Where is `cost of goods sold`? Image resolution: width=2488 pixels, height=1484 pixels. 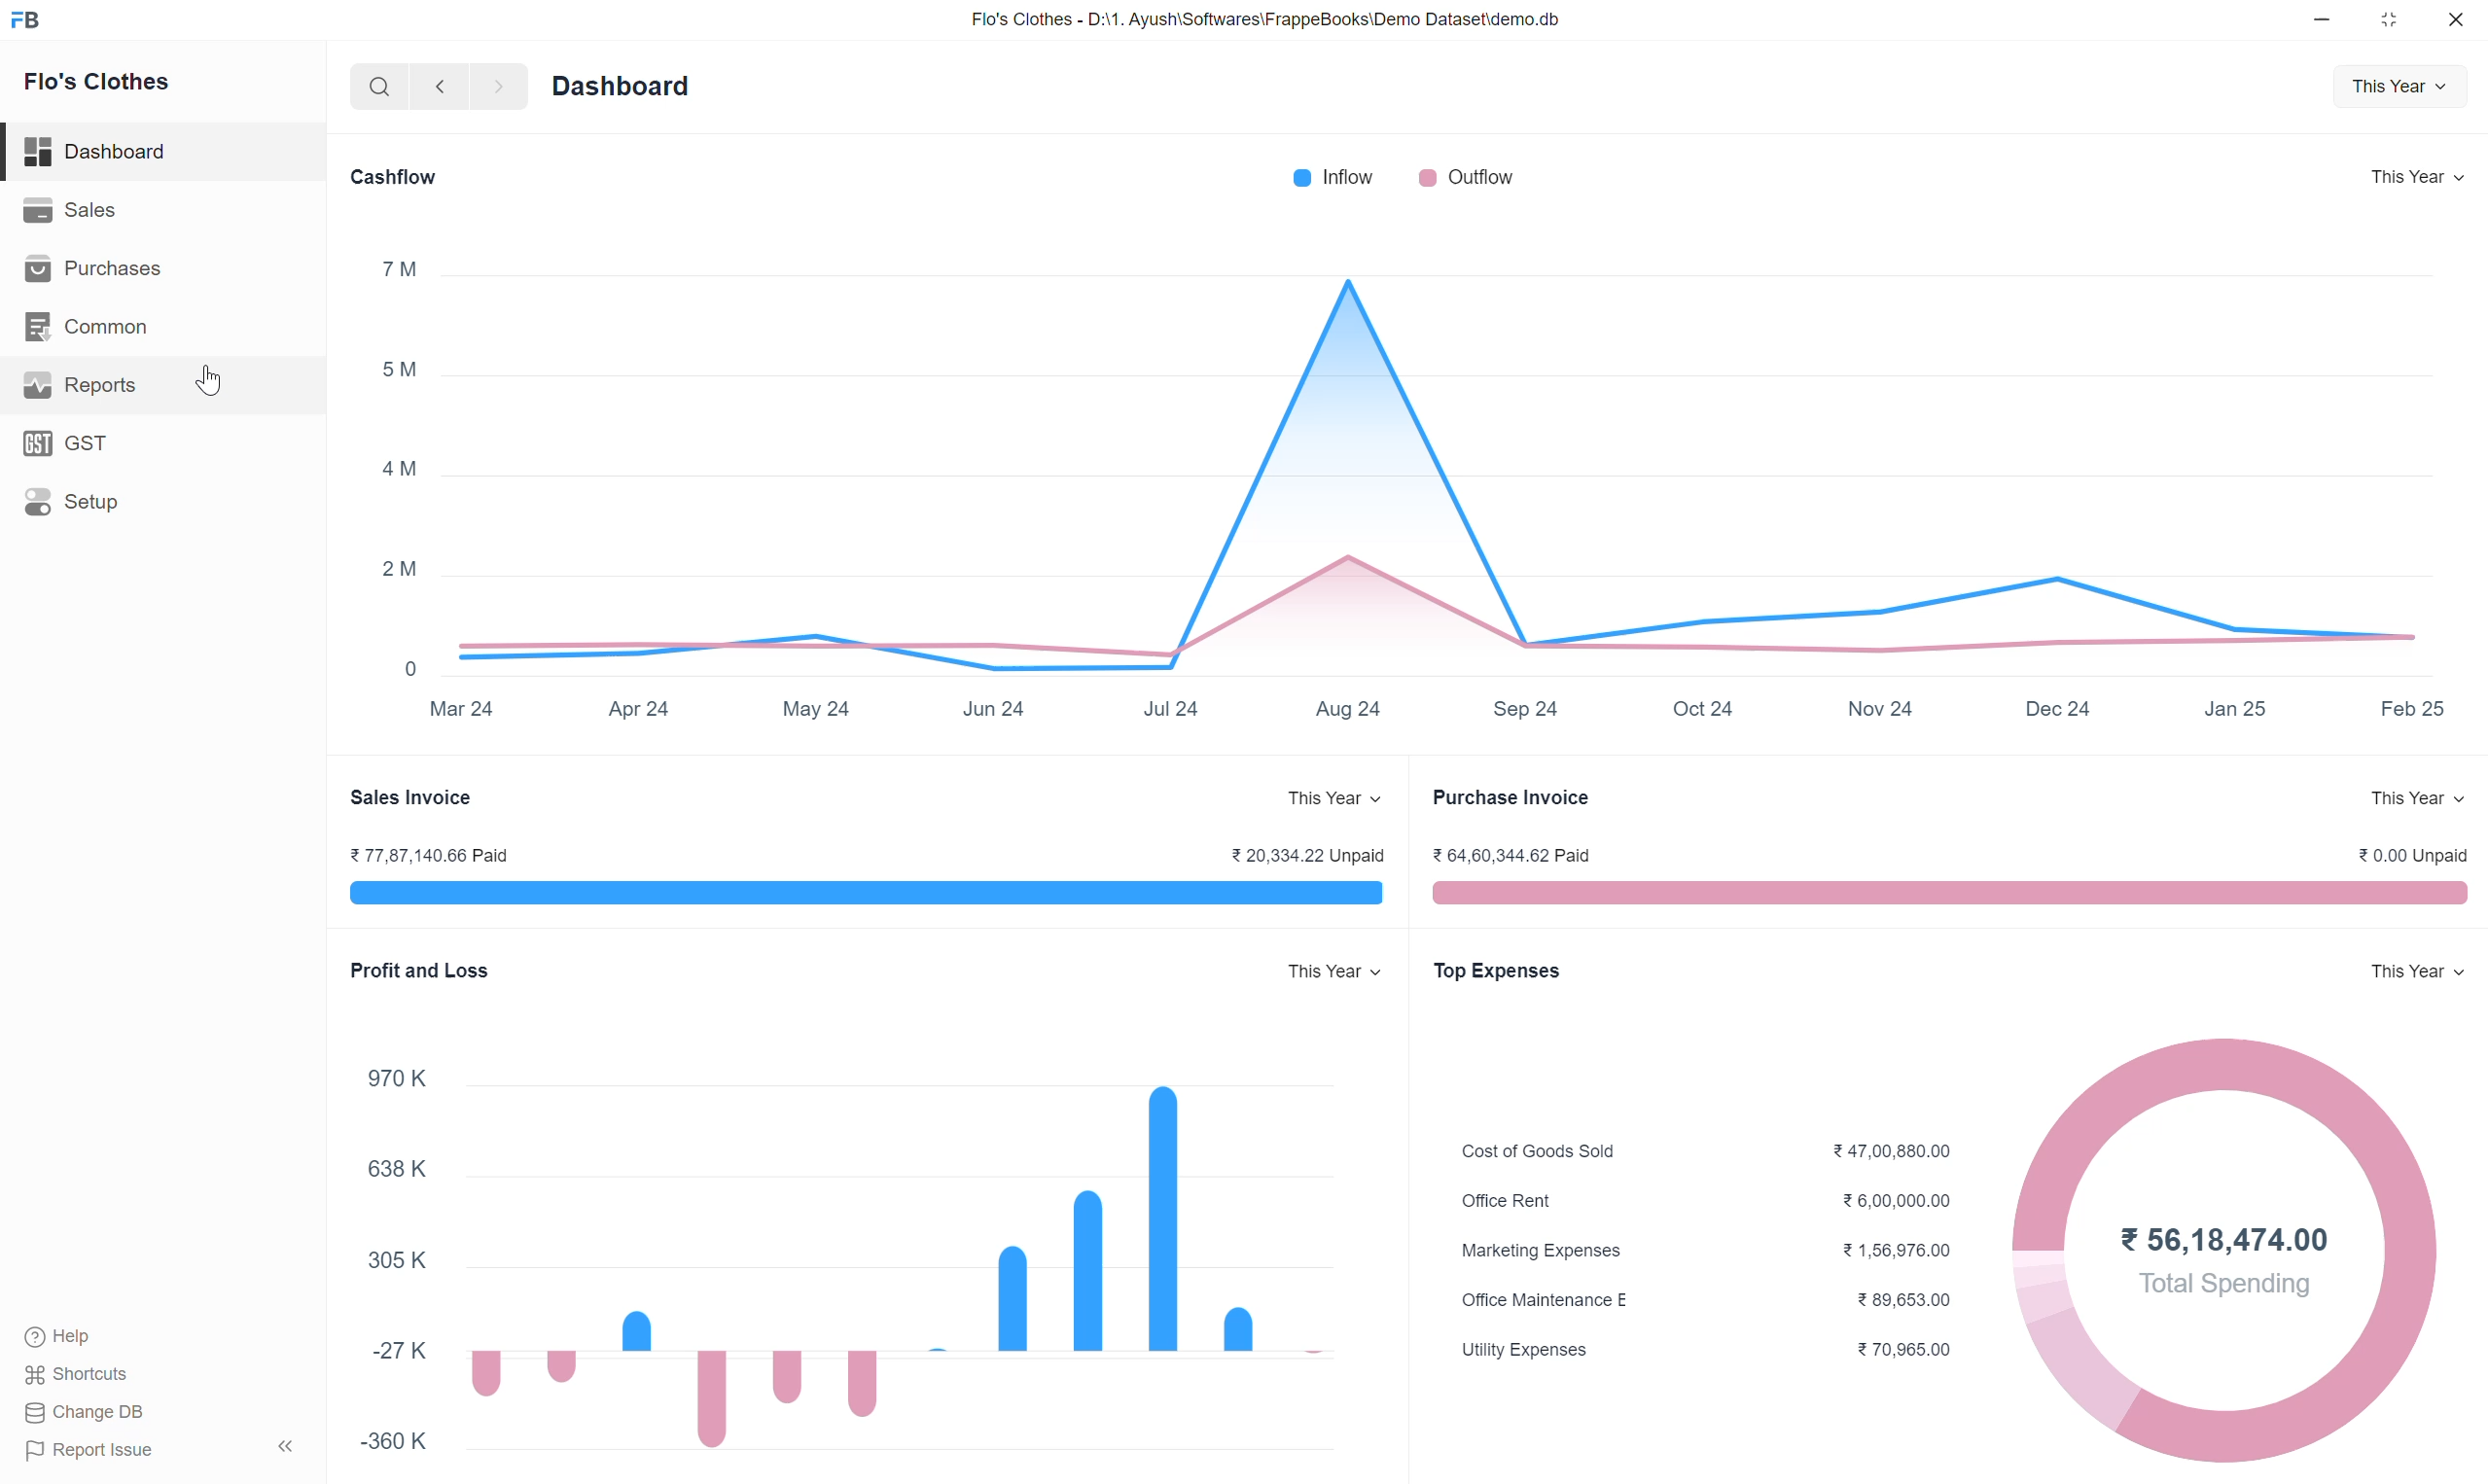 cost of goods sold is located at coordinates (1533, 1148).